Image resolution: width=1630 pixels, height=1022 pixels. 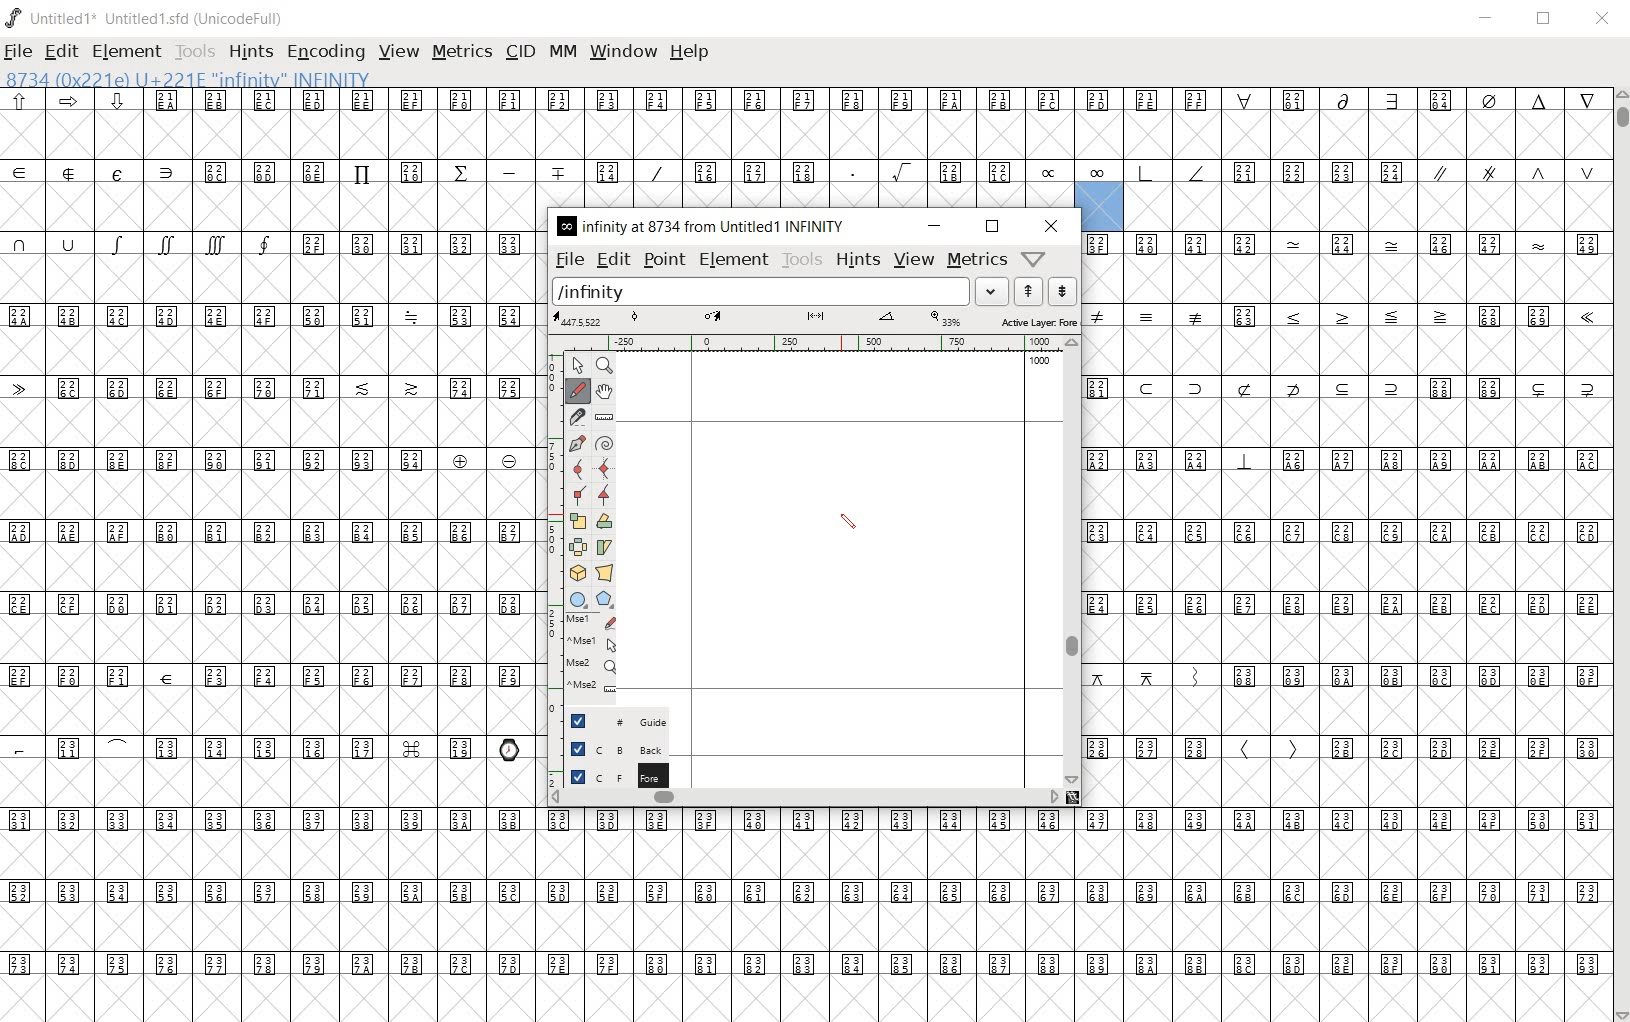 What do you see at coordinates (612, 258) in the screenshot?
I see `edit` at bounding box center [612, 258].